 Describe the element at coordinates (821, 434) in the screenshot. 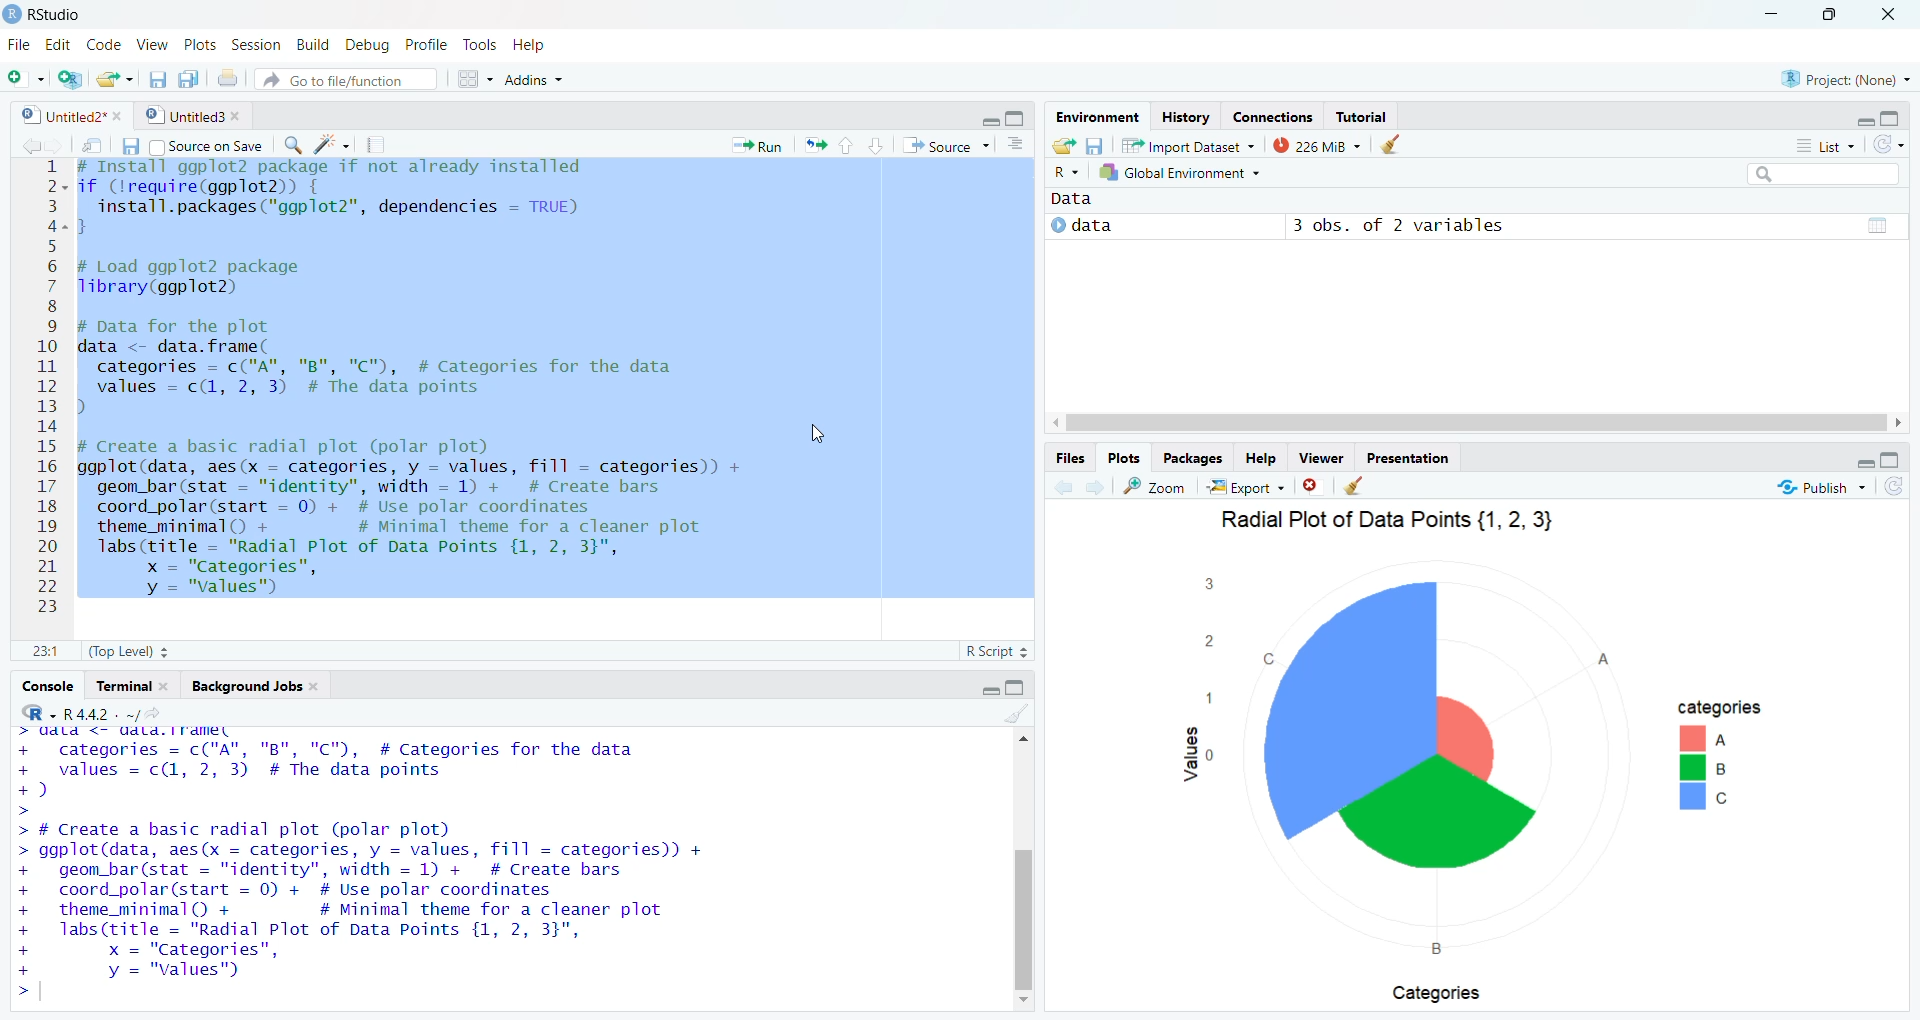

I see `Cursor` at that location.